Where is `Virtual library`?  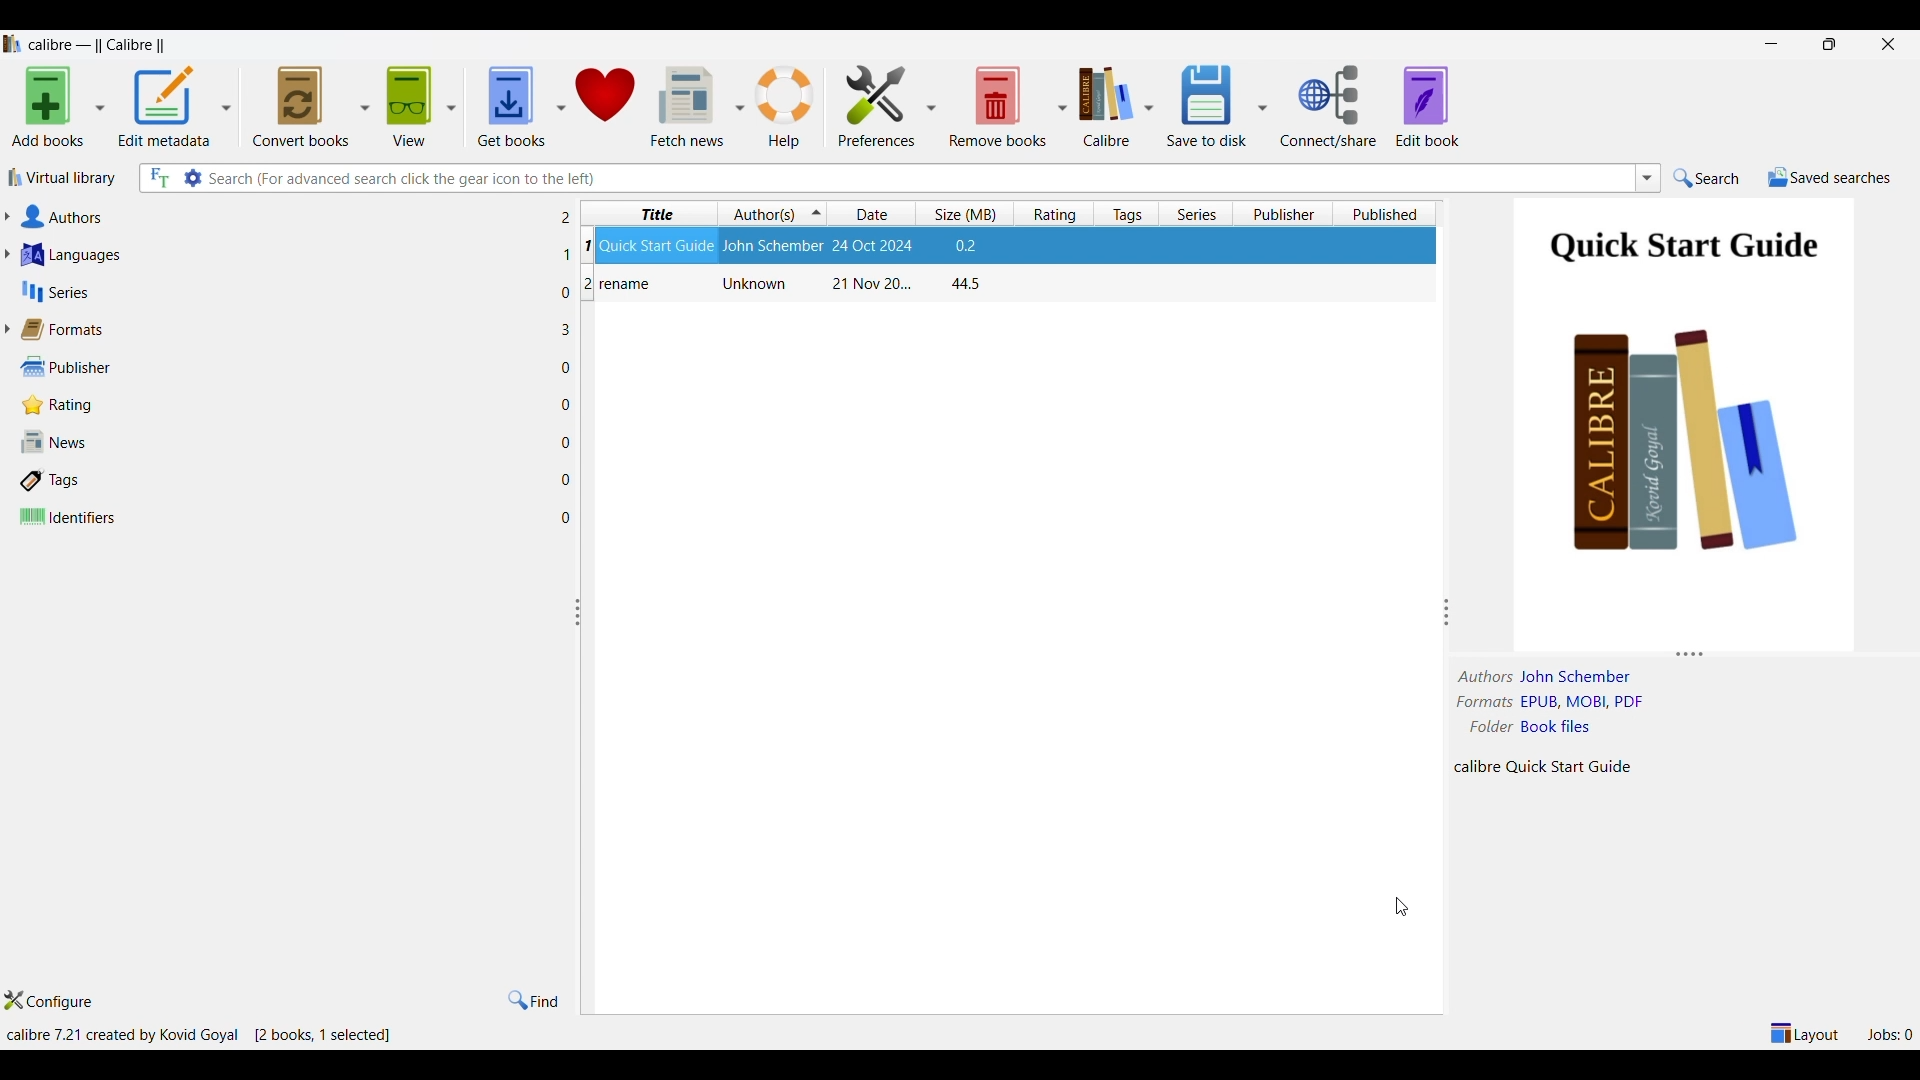 Virtual library is located at coordinates (62, 178).